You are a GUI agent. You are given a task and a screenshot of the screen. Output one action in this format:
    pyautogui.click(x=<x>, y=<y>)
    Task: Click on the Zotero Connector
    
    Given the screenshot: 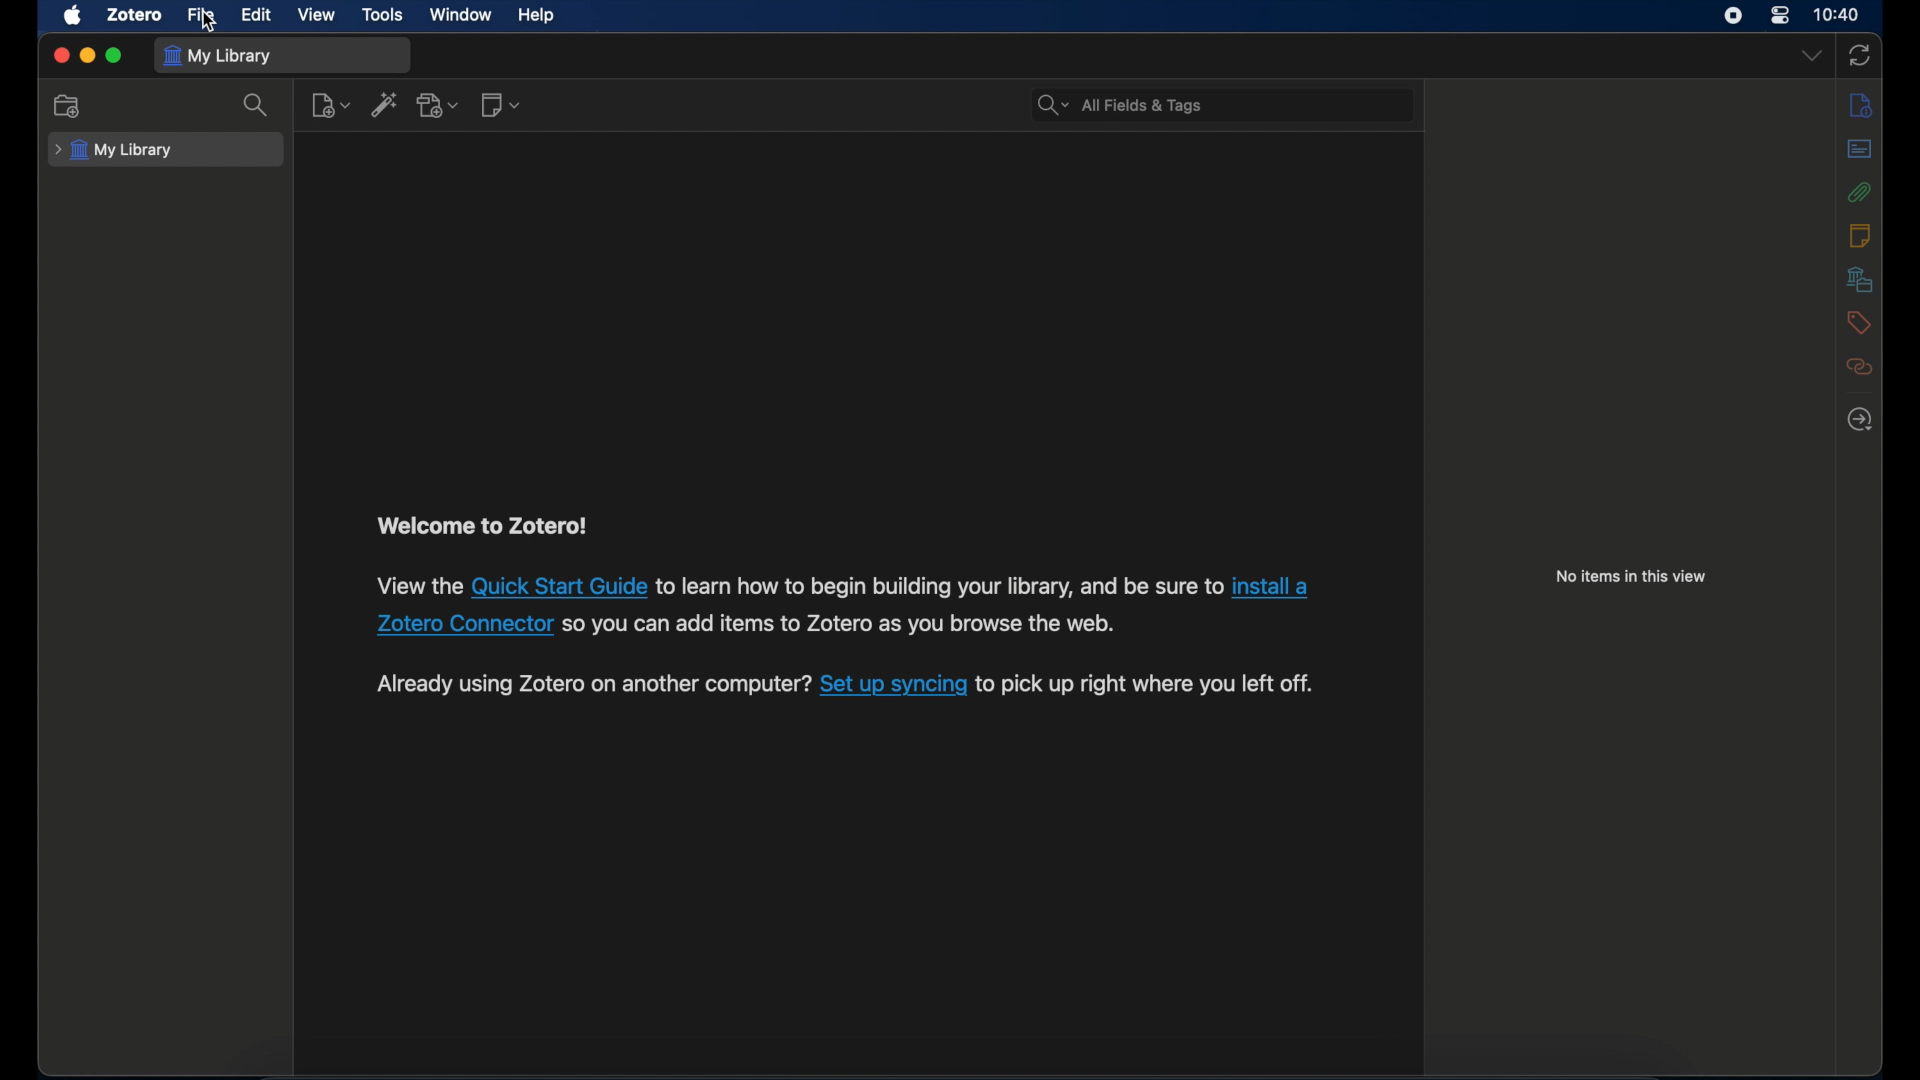 What is the action you would take?
    pyautogui.click(x=464, y=624)
    